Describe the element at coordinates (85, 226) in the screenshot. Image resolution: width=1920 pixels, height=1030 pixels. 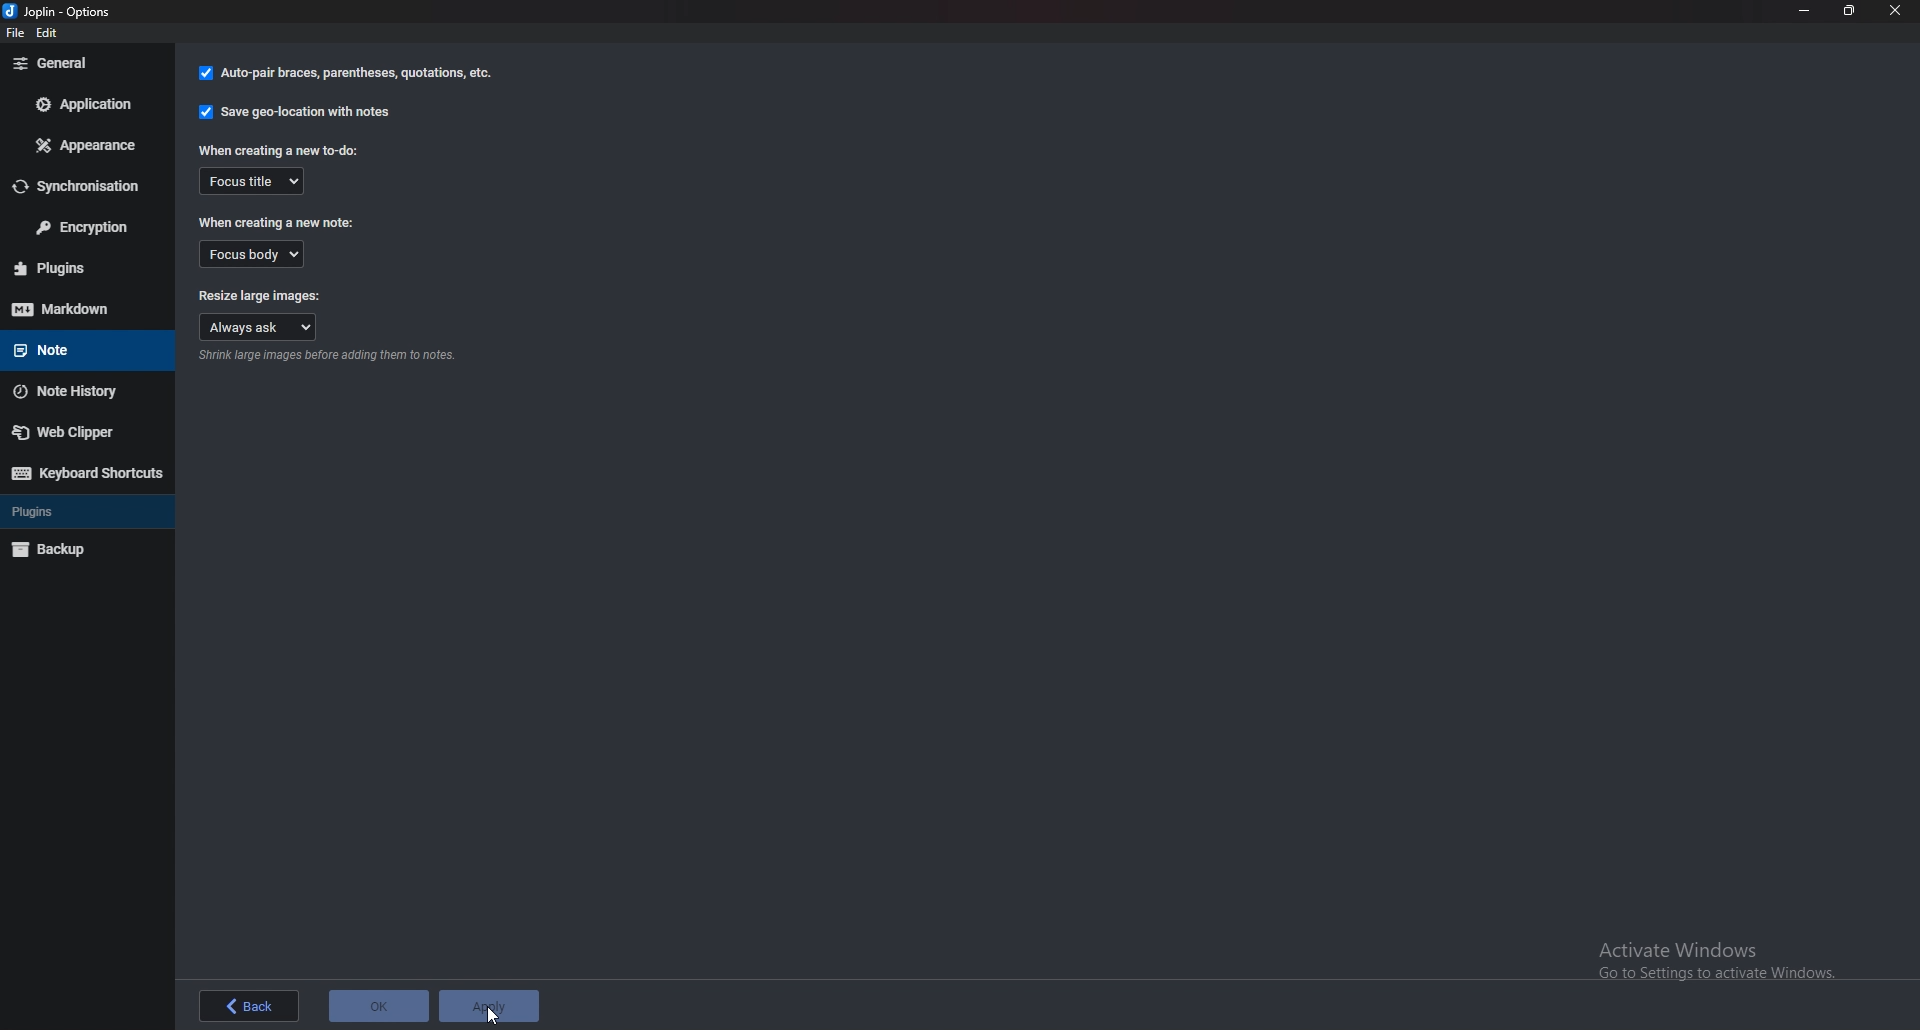
I see `Encryption` at that location.